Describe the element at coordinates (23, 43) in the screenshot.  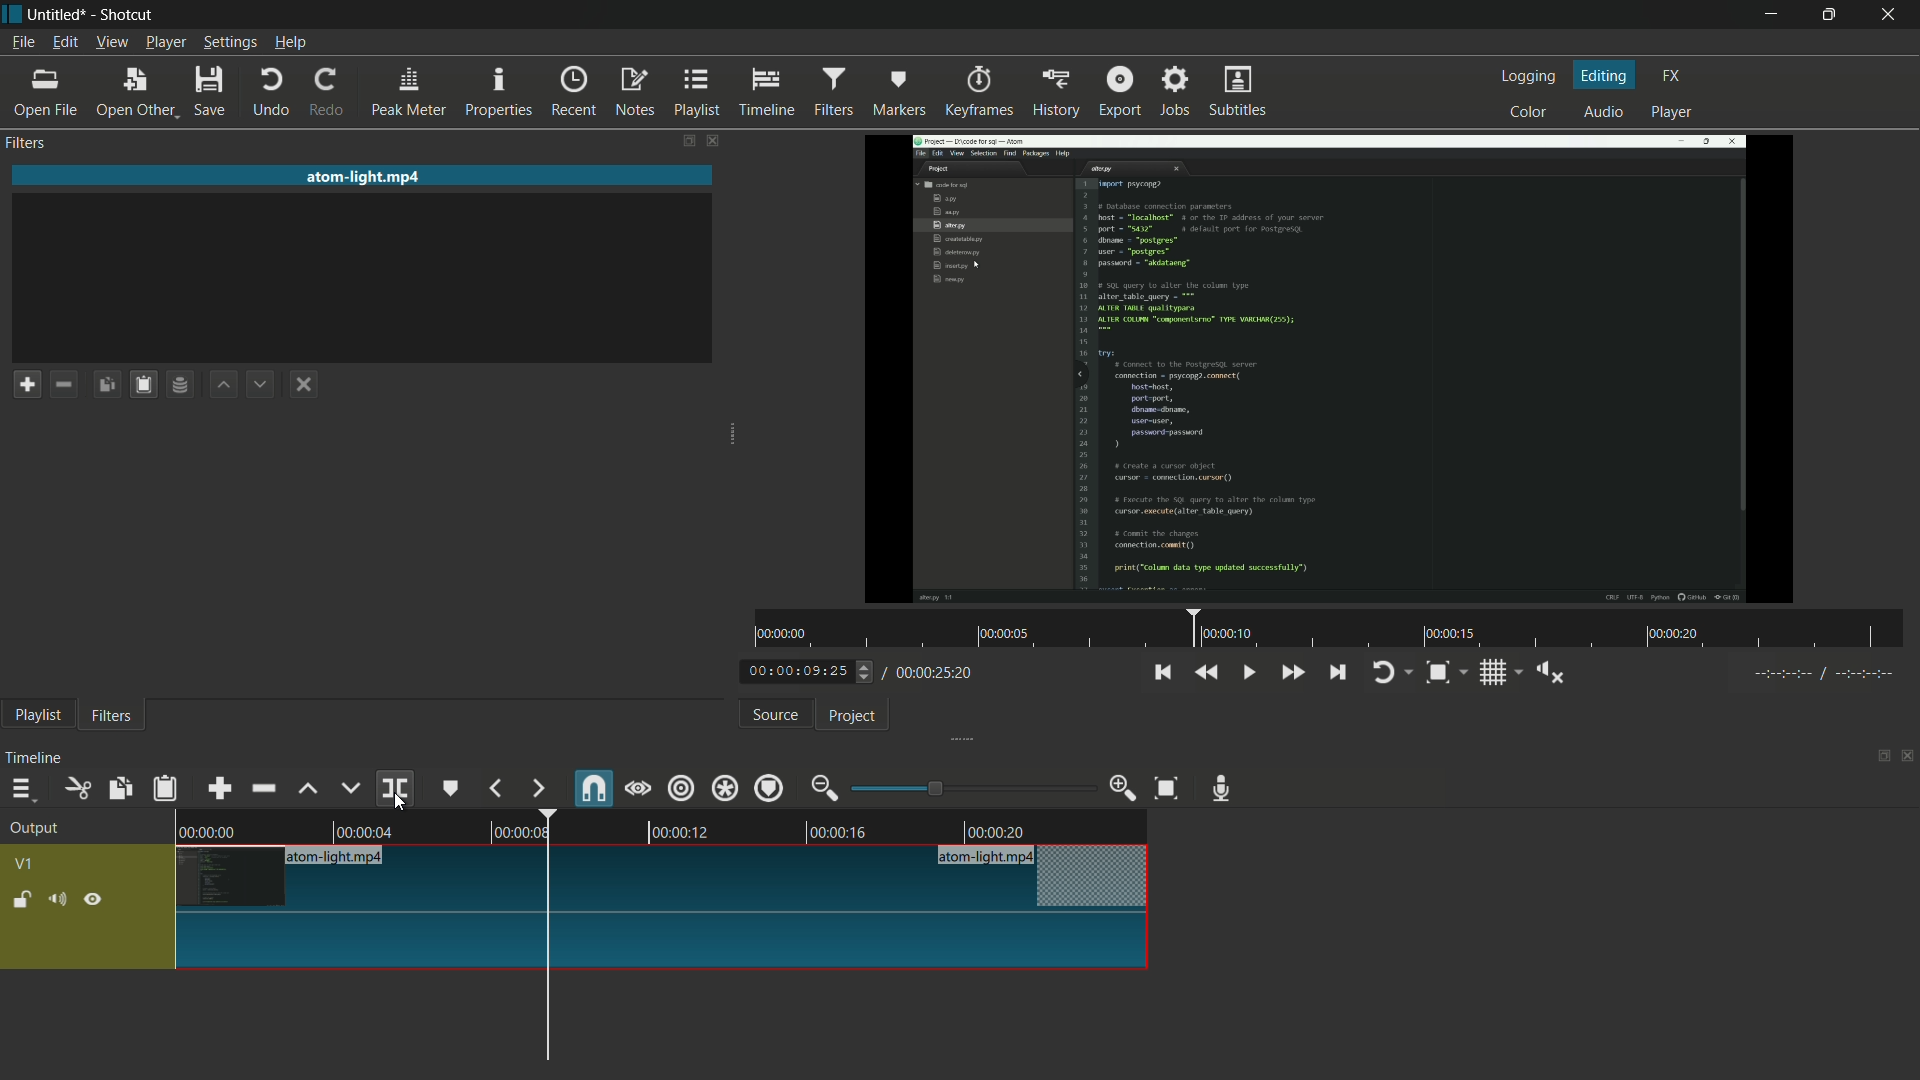
I see `file menu` at that location.